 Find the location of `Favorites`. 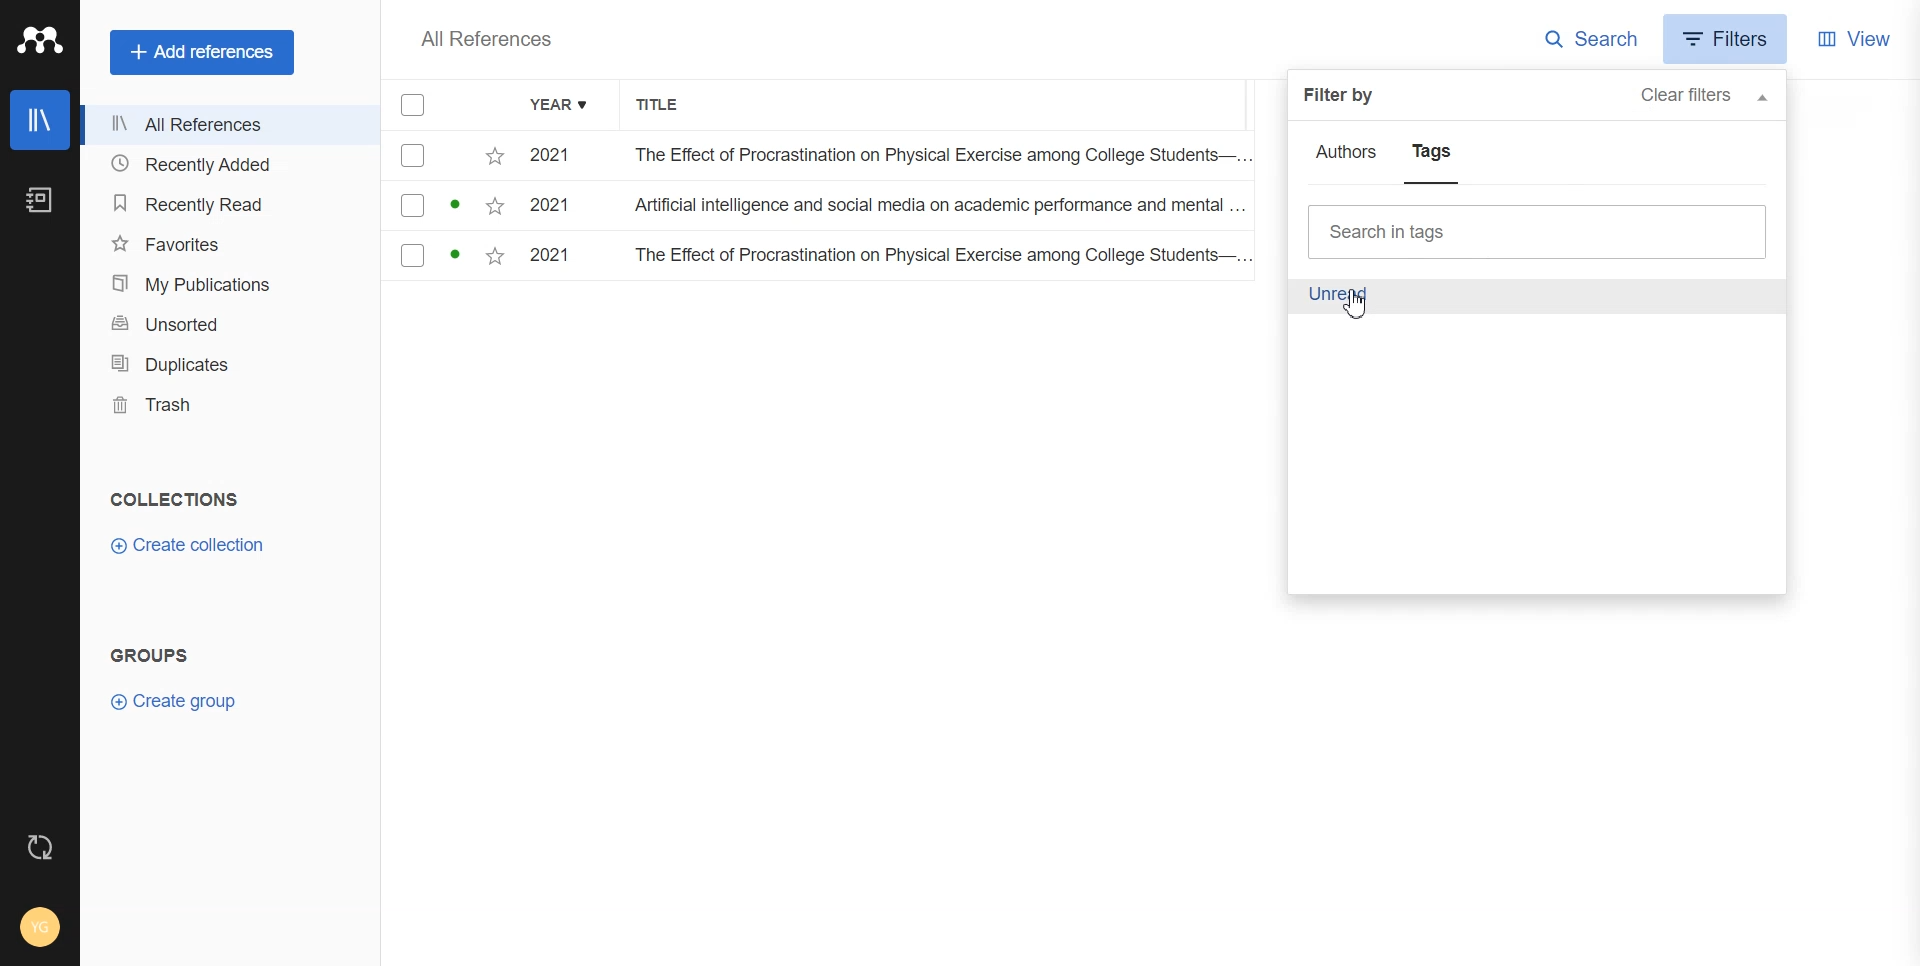

Favorites is located at coordinates (228, 243).